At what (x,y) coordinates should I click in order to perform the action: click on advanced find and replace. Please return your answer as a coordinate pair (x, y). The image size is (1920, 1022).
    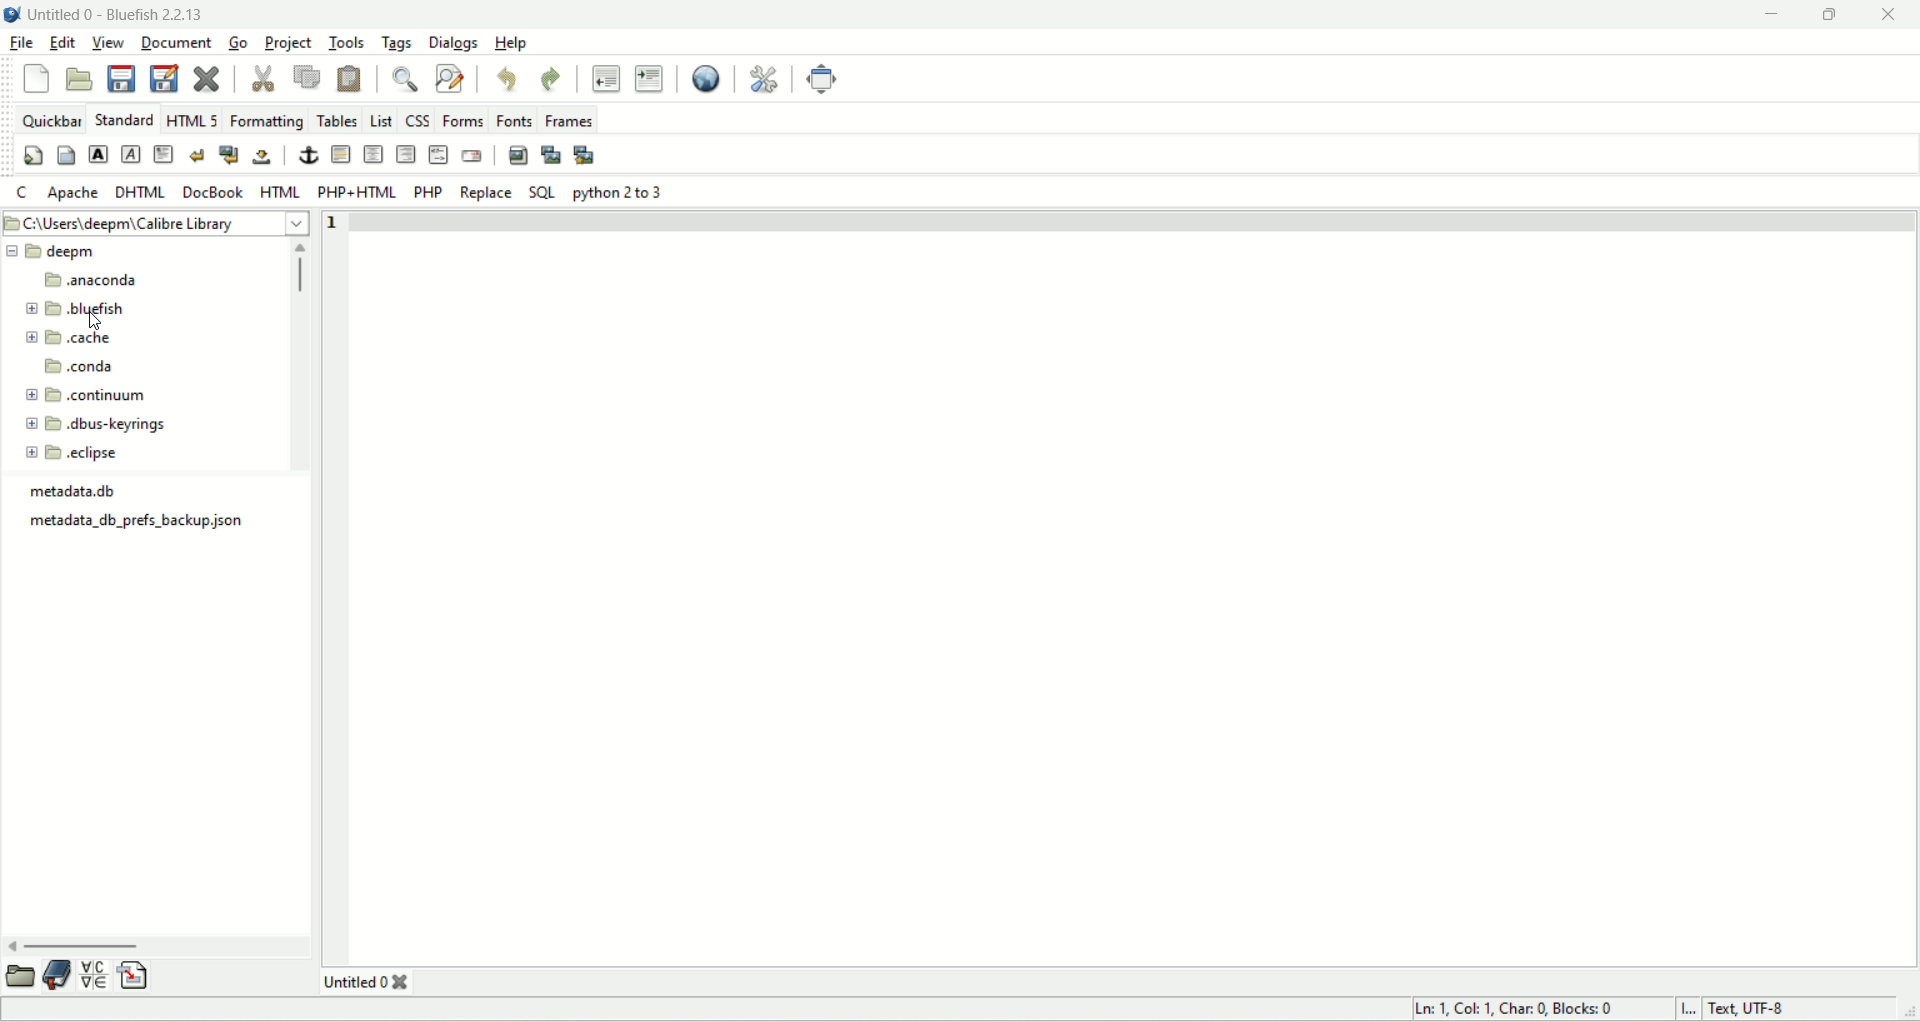
    Looking at the image, I should click on (448, 78).